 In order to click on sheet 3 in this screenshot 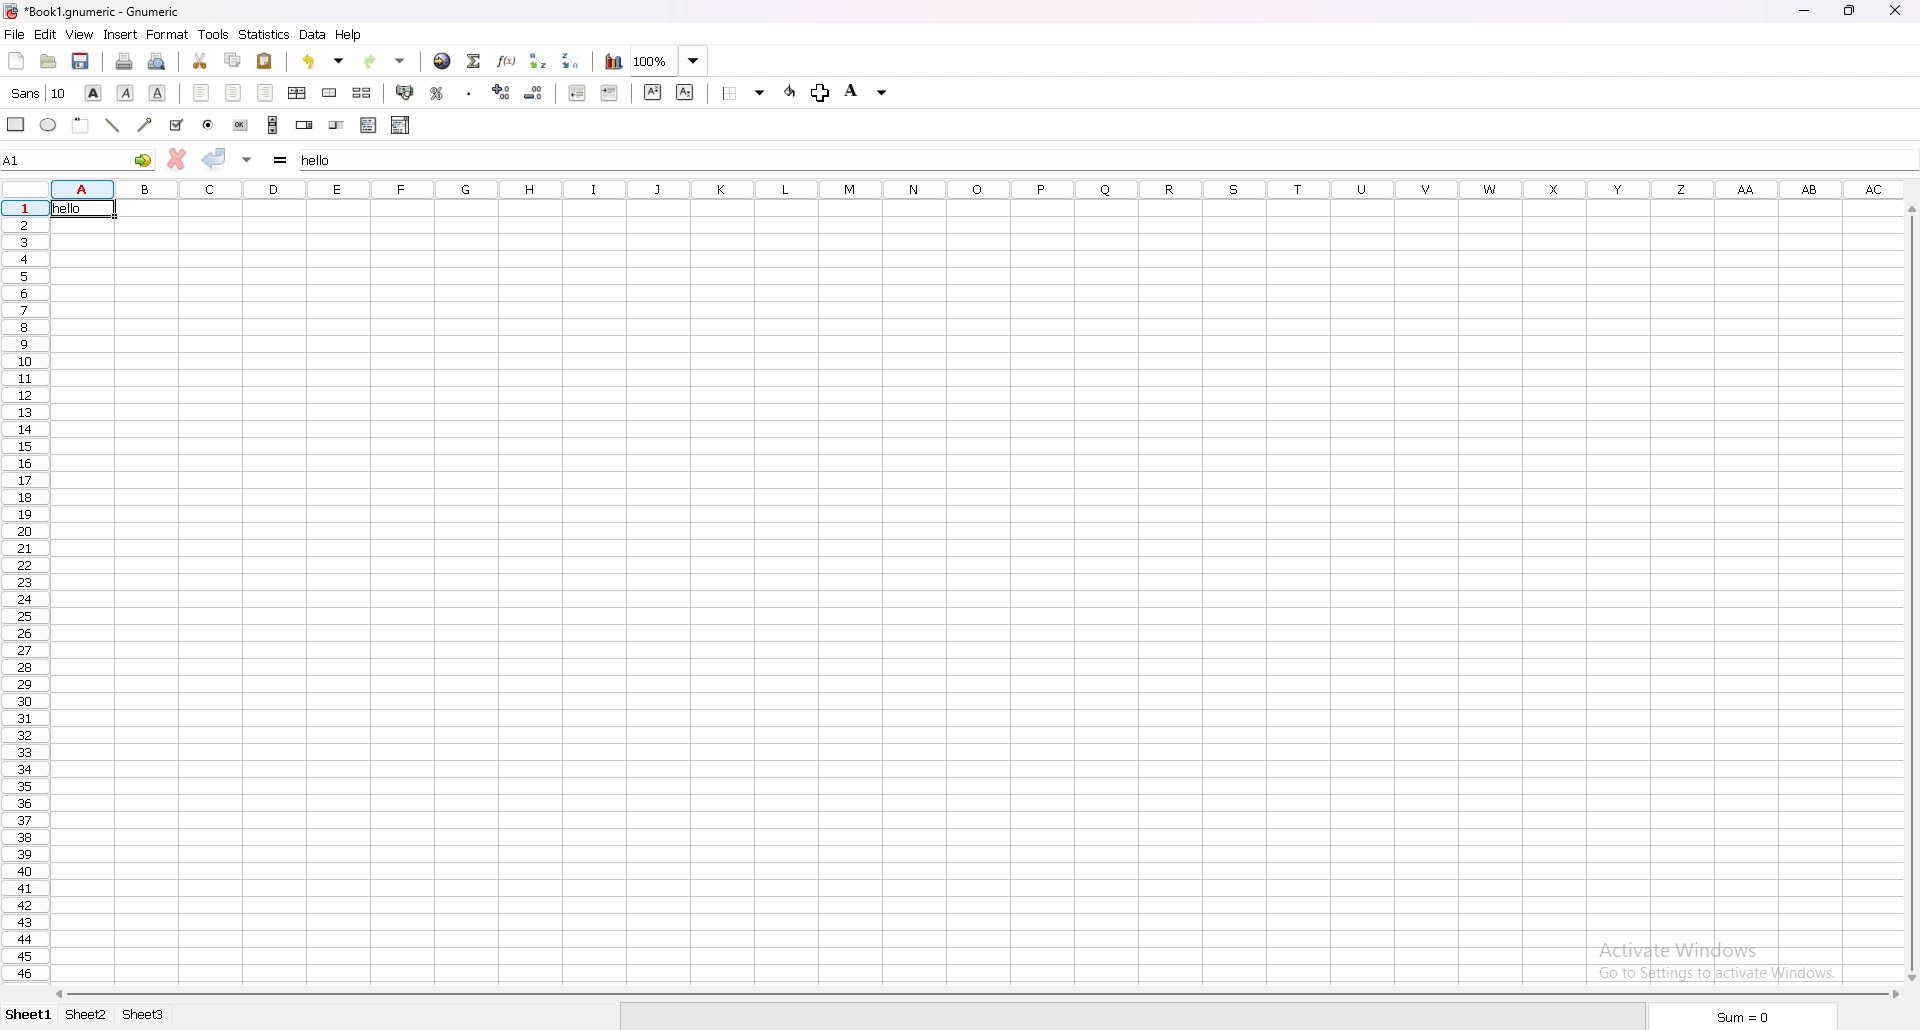, I will do `click(144, 1014)`.